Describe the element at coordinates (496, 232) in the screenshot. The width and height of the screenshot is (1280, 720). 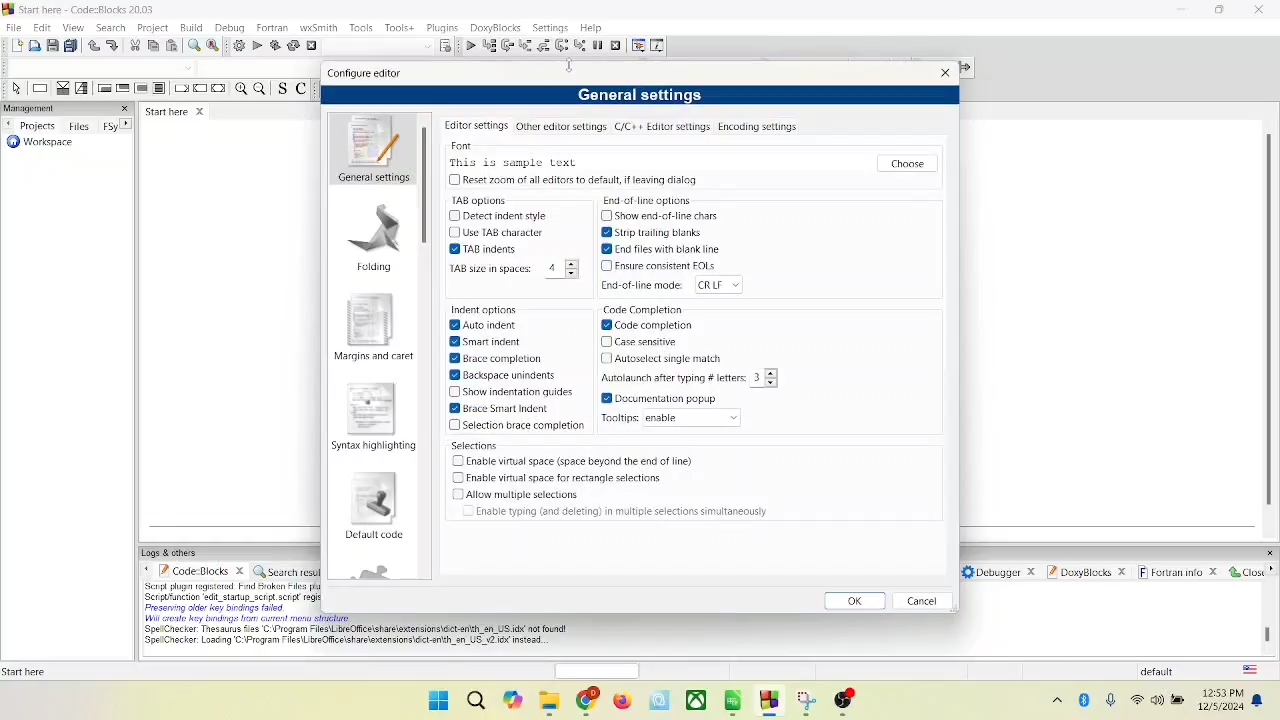
I see `use TAB character` at that location.